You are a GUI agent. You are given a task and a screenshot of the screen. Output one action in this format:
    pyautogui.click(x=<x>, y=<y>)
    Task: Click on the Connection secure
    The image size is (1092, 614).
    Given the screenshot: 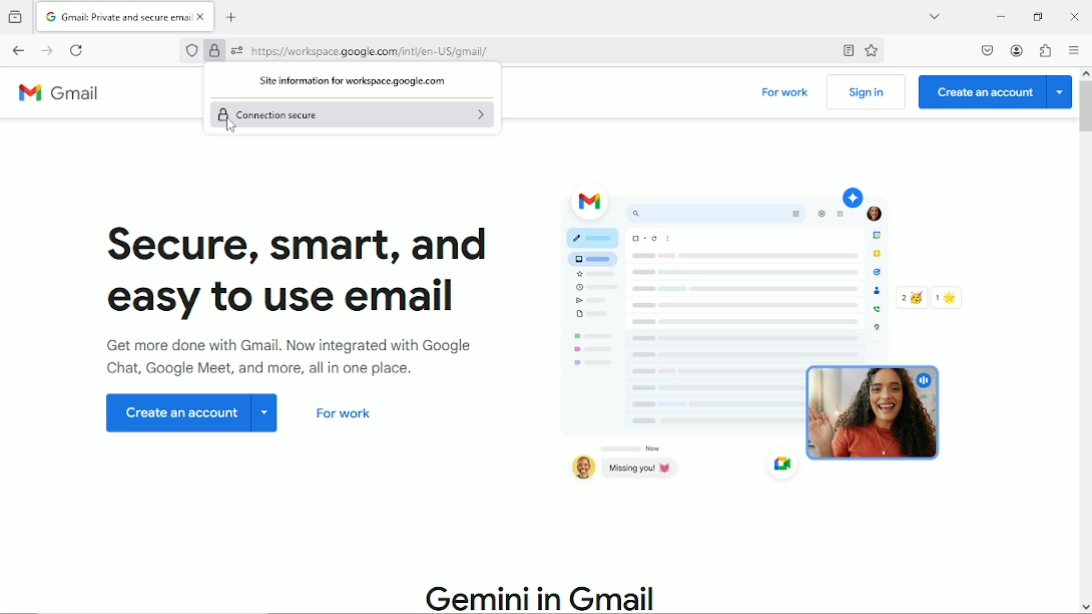 What is the action you would take?
    pyautogui.click(x=354, y=114)
    